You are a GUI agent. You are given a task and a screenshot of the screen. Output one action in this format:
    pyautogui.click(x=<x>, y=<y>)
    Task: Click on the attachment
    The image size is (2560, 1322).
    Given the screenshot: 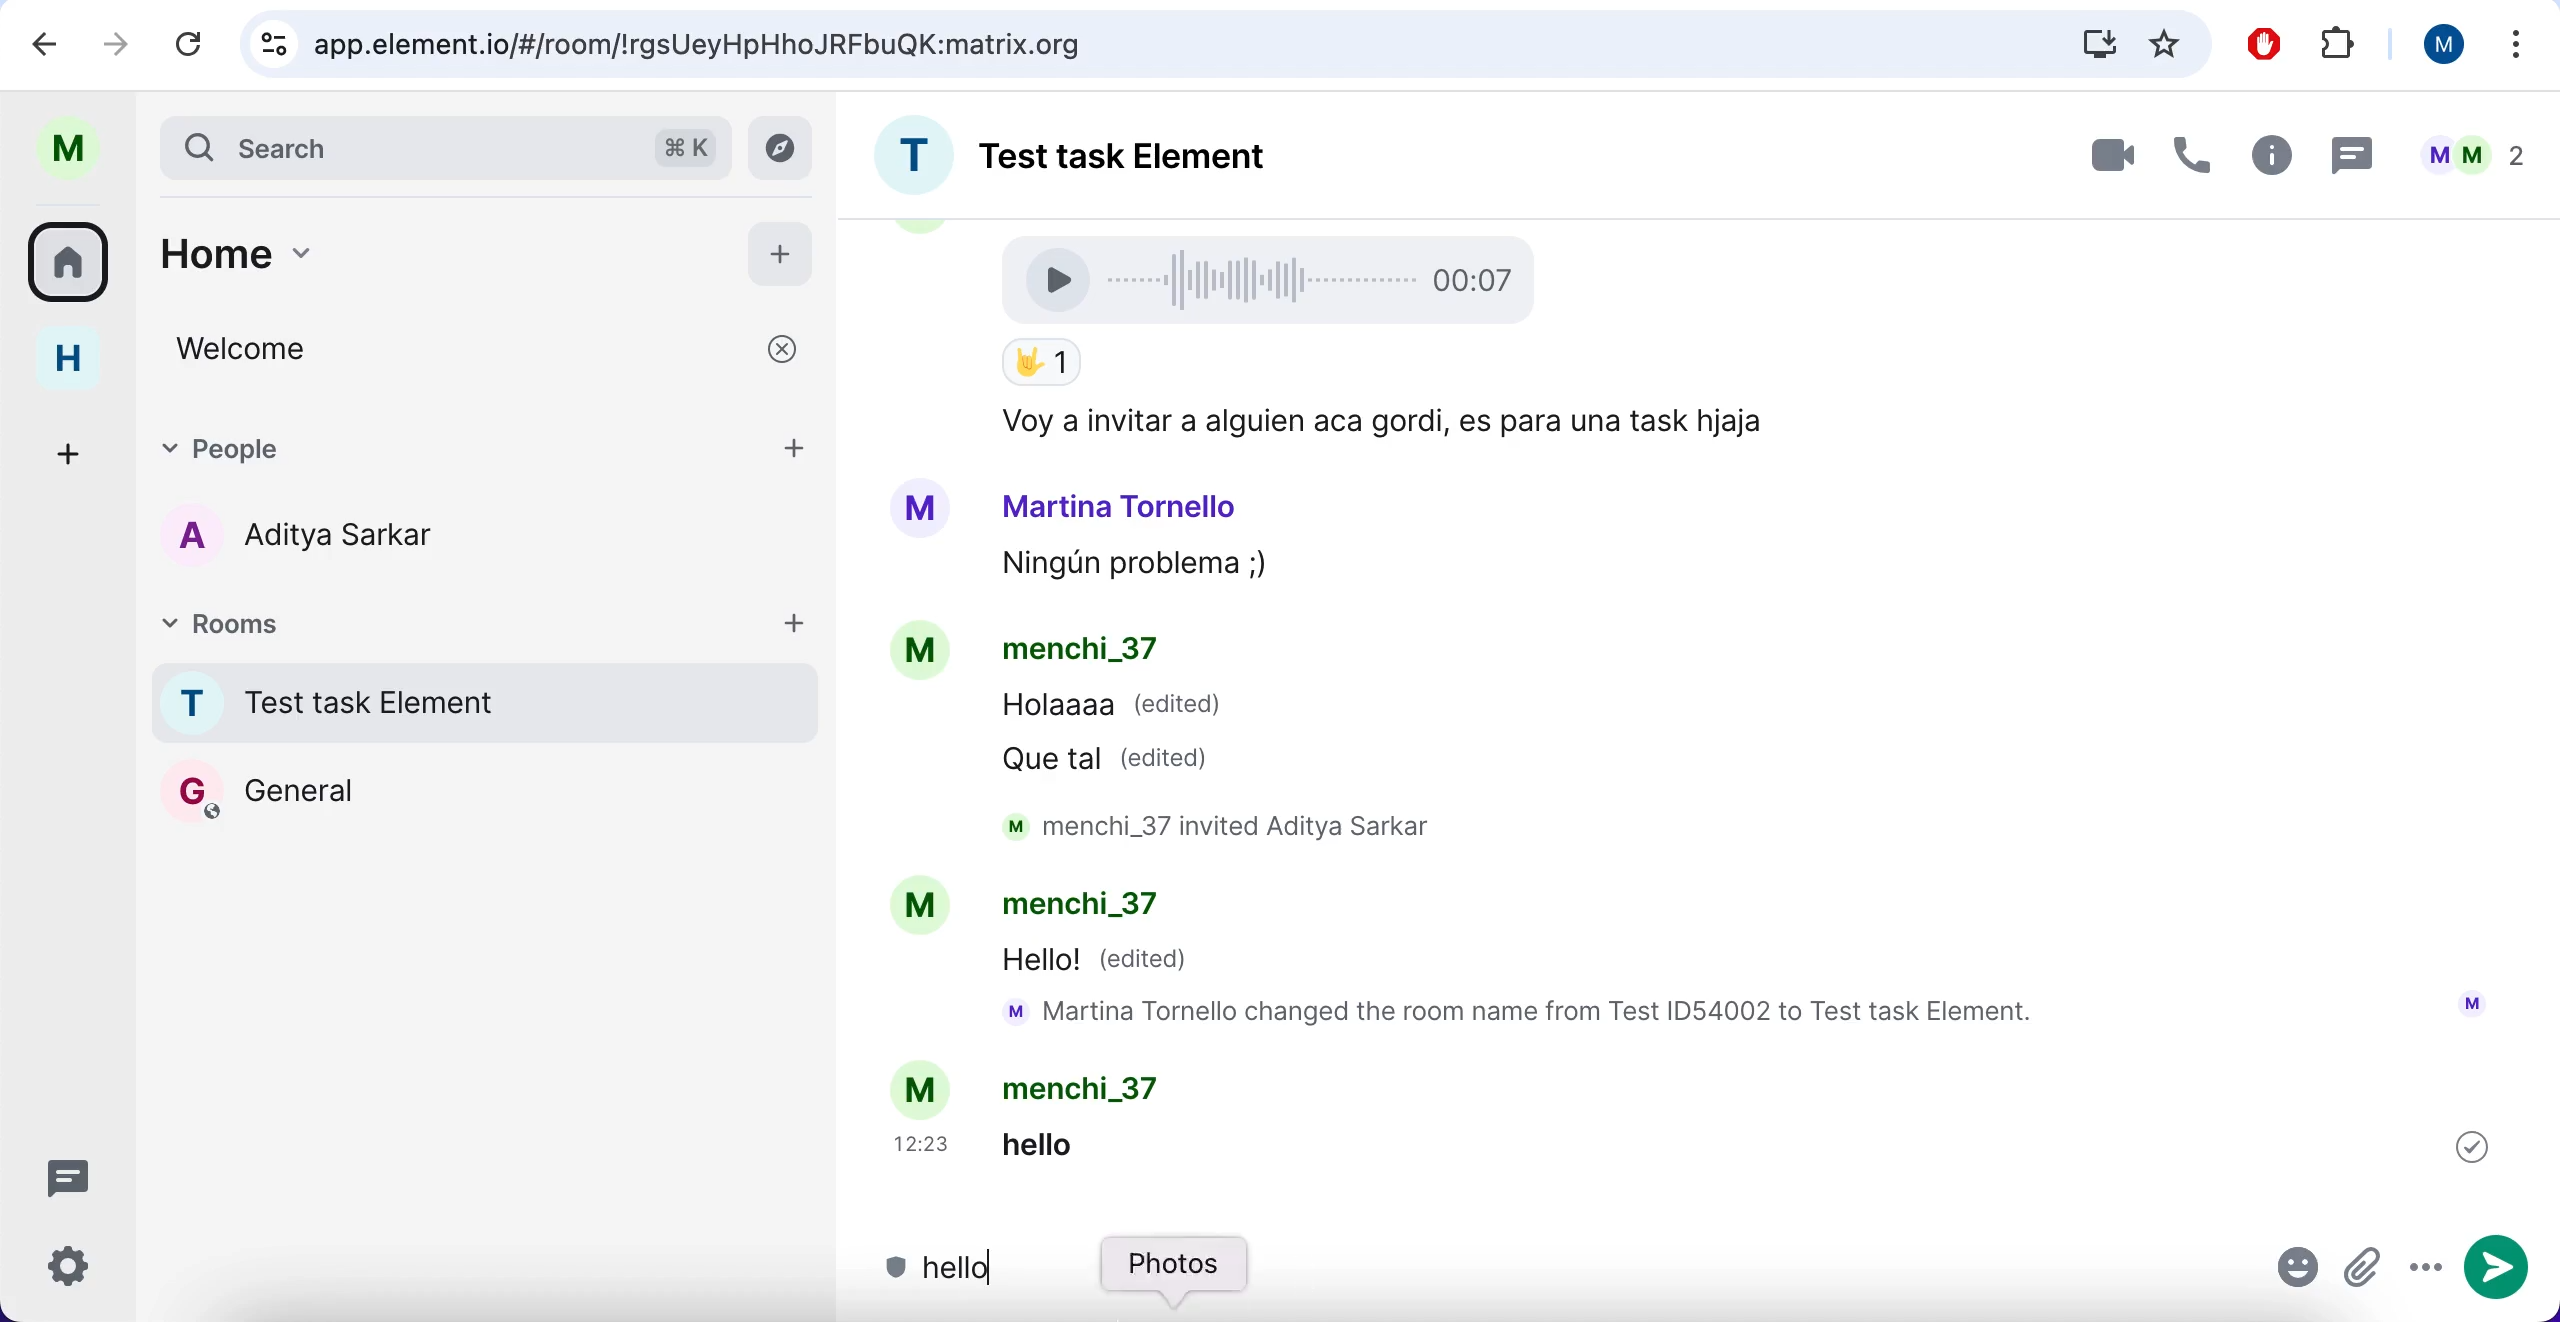 What is the action you would take?
    pyautogui.click(x=2365, y=1270)
    